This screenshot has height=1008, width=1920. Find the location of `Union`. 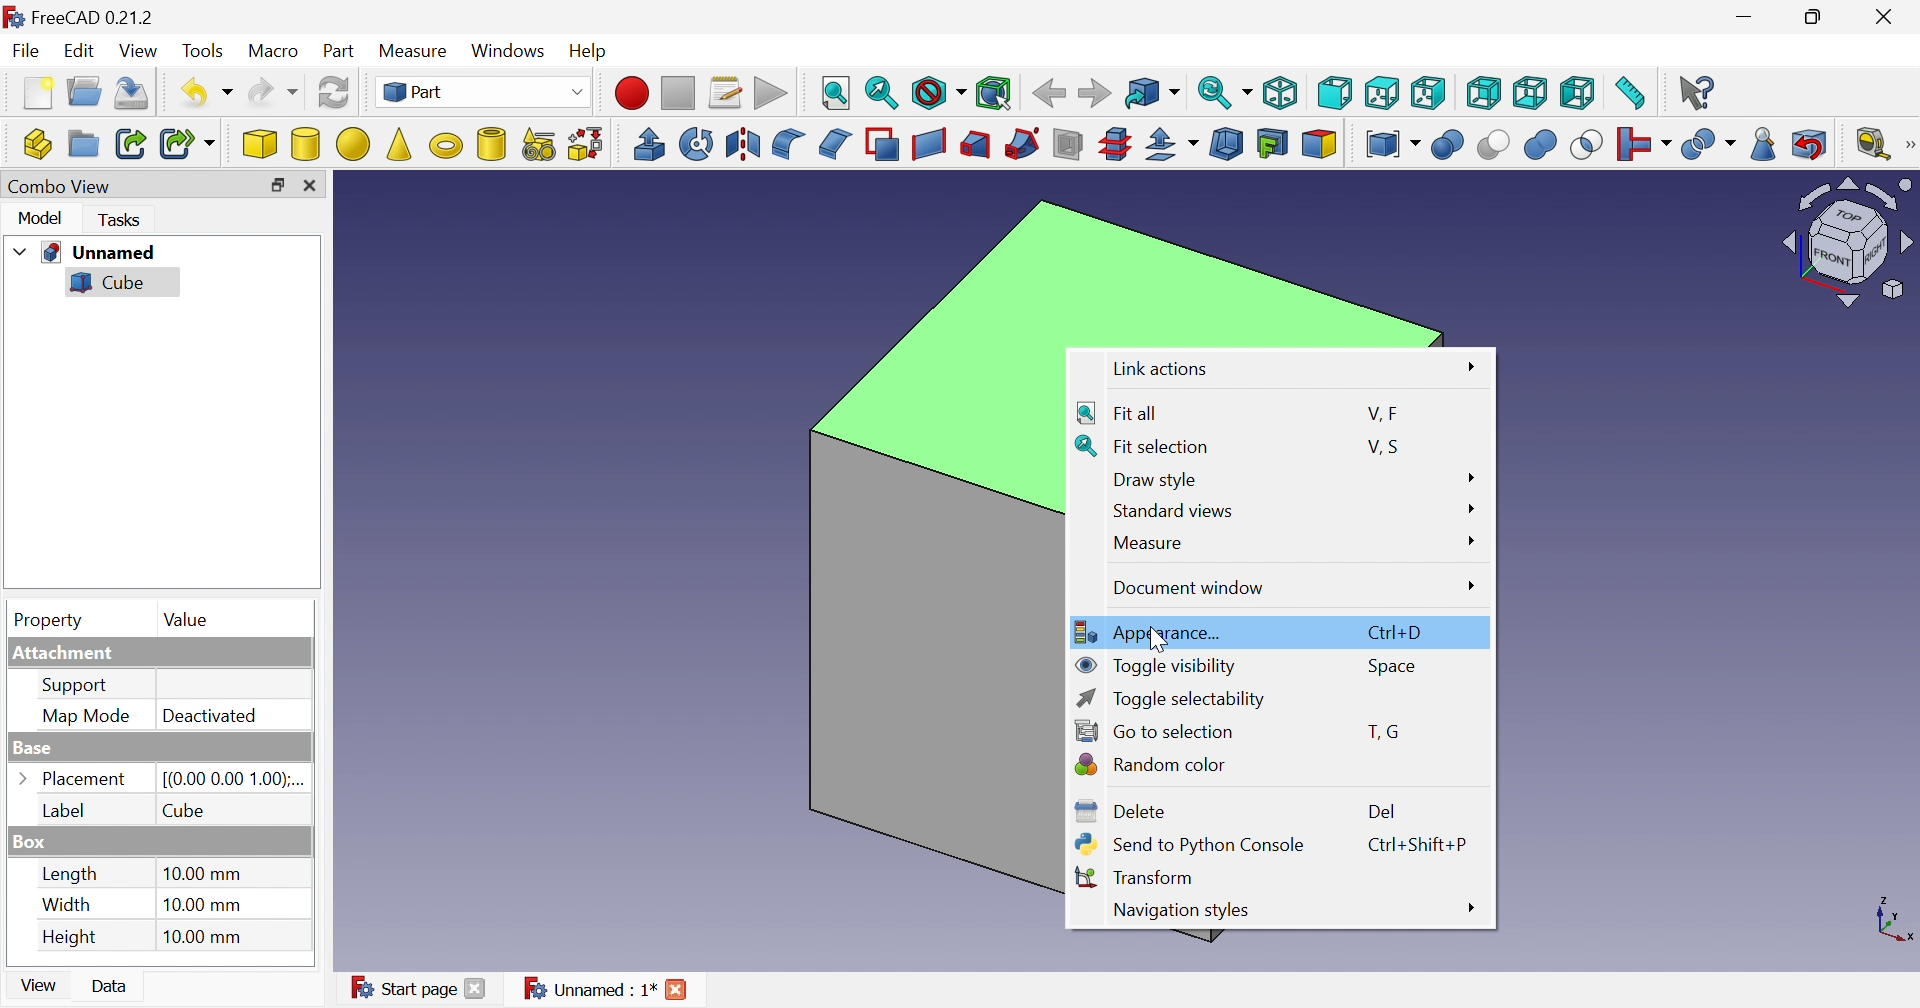

Union is located at coordinates (1543, 144).